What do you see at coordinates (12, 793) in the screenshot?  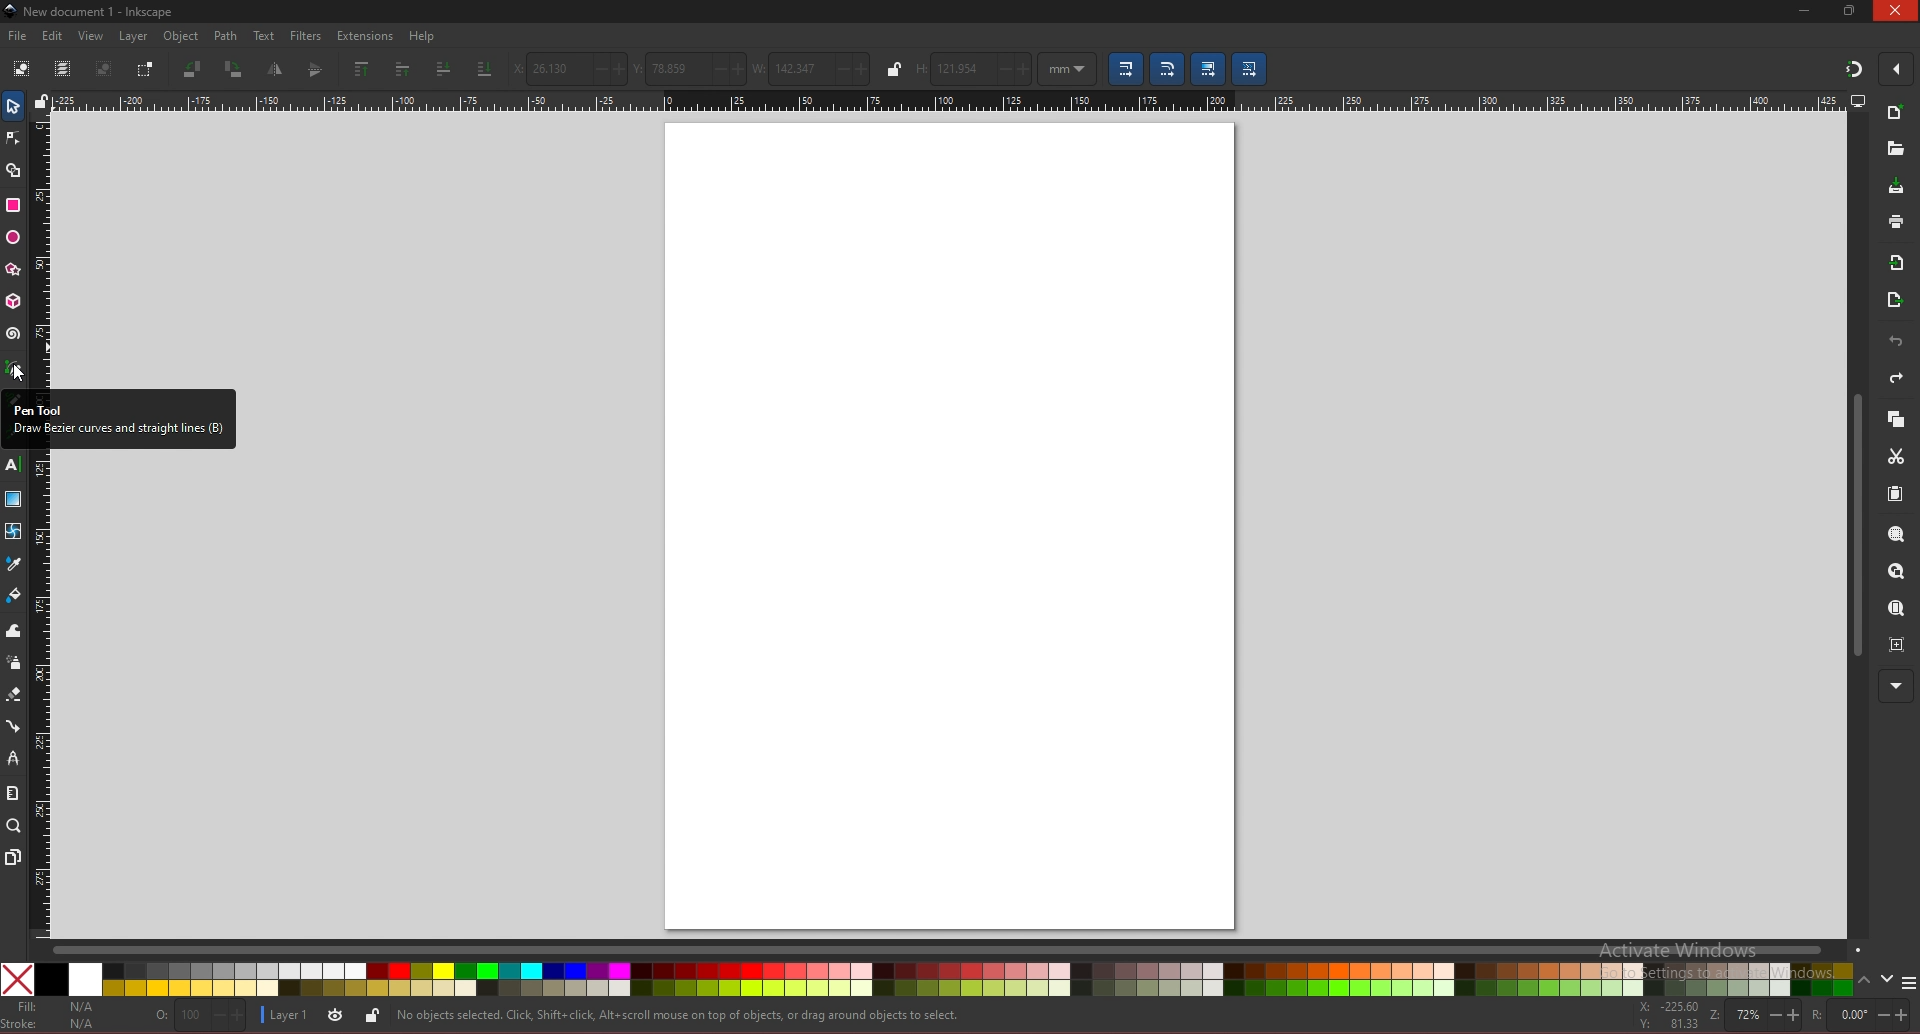 I see `measure` at bounding box center [12, 793].